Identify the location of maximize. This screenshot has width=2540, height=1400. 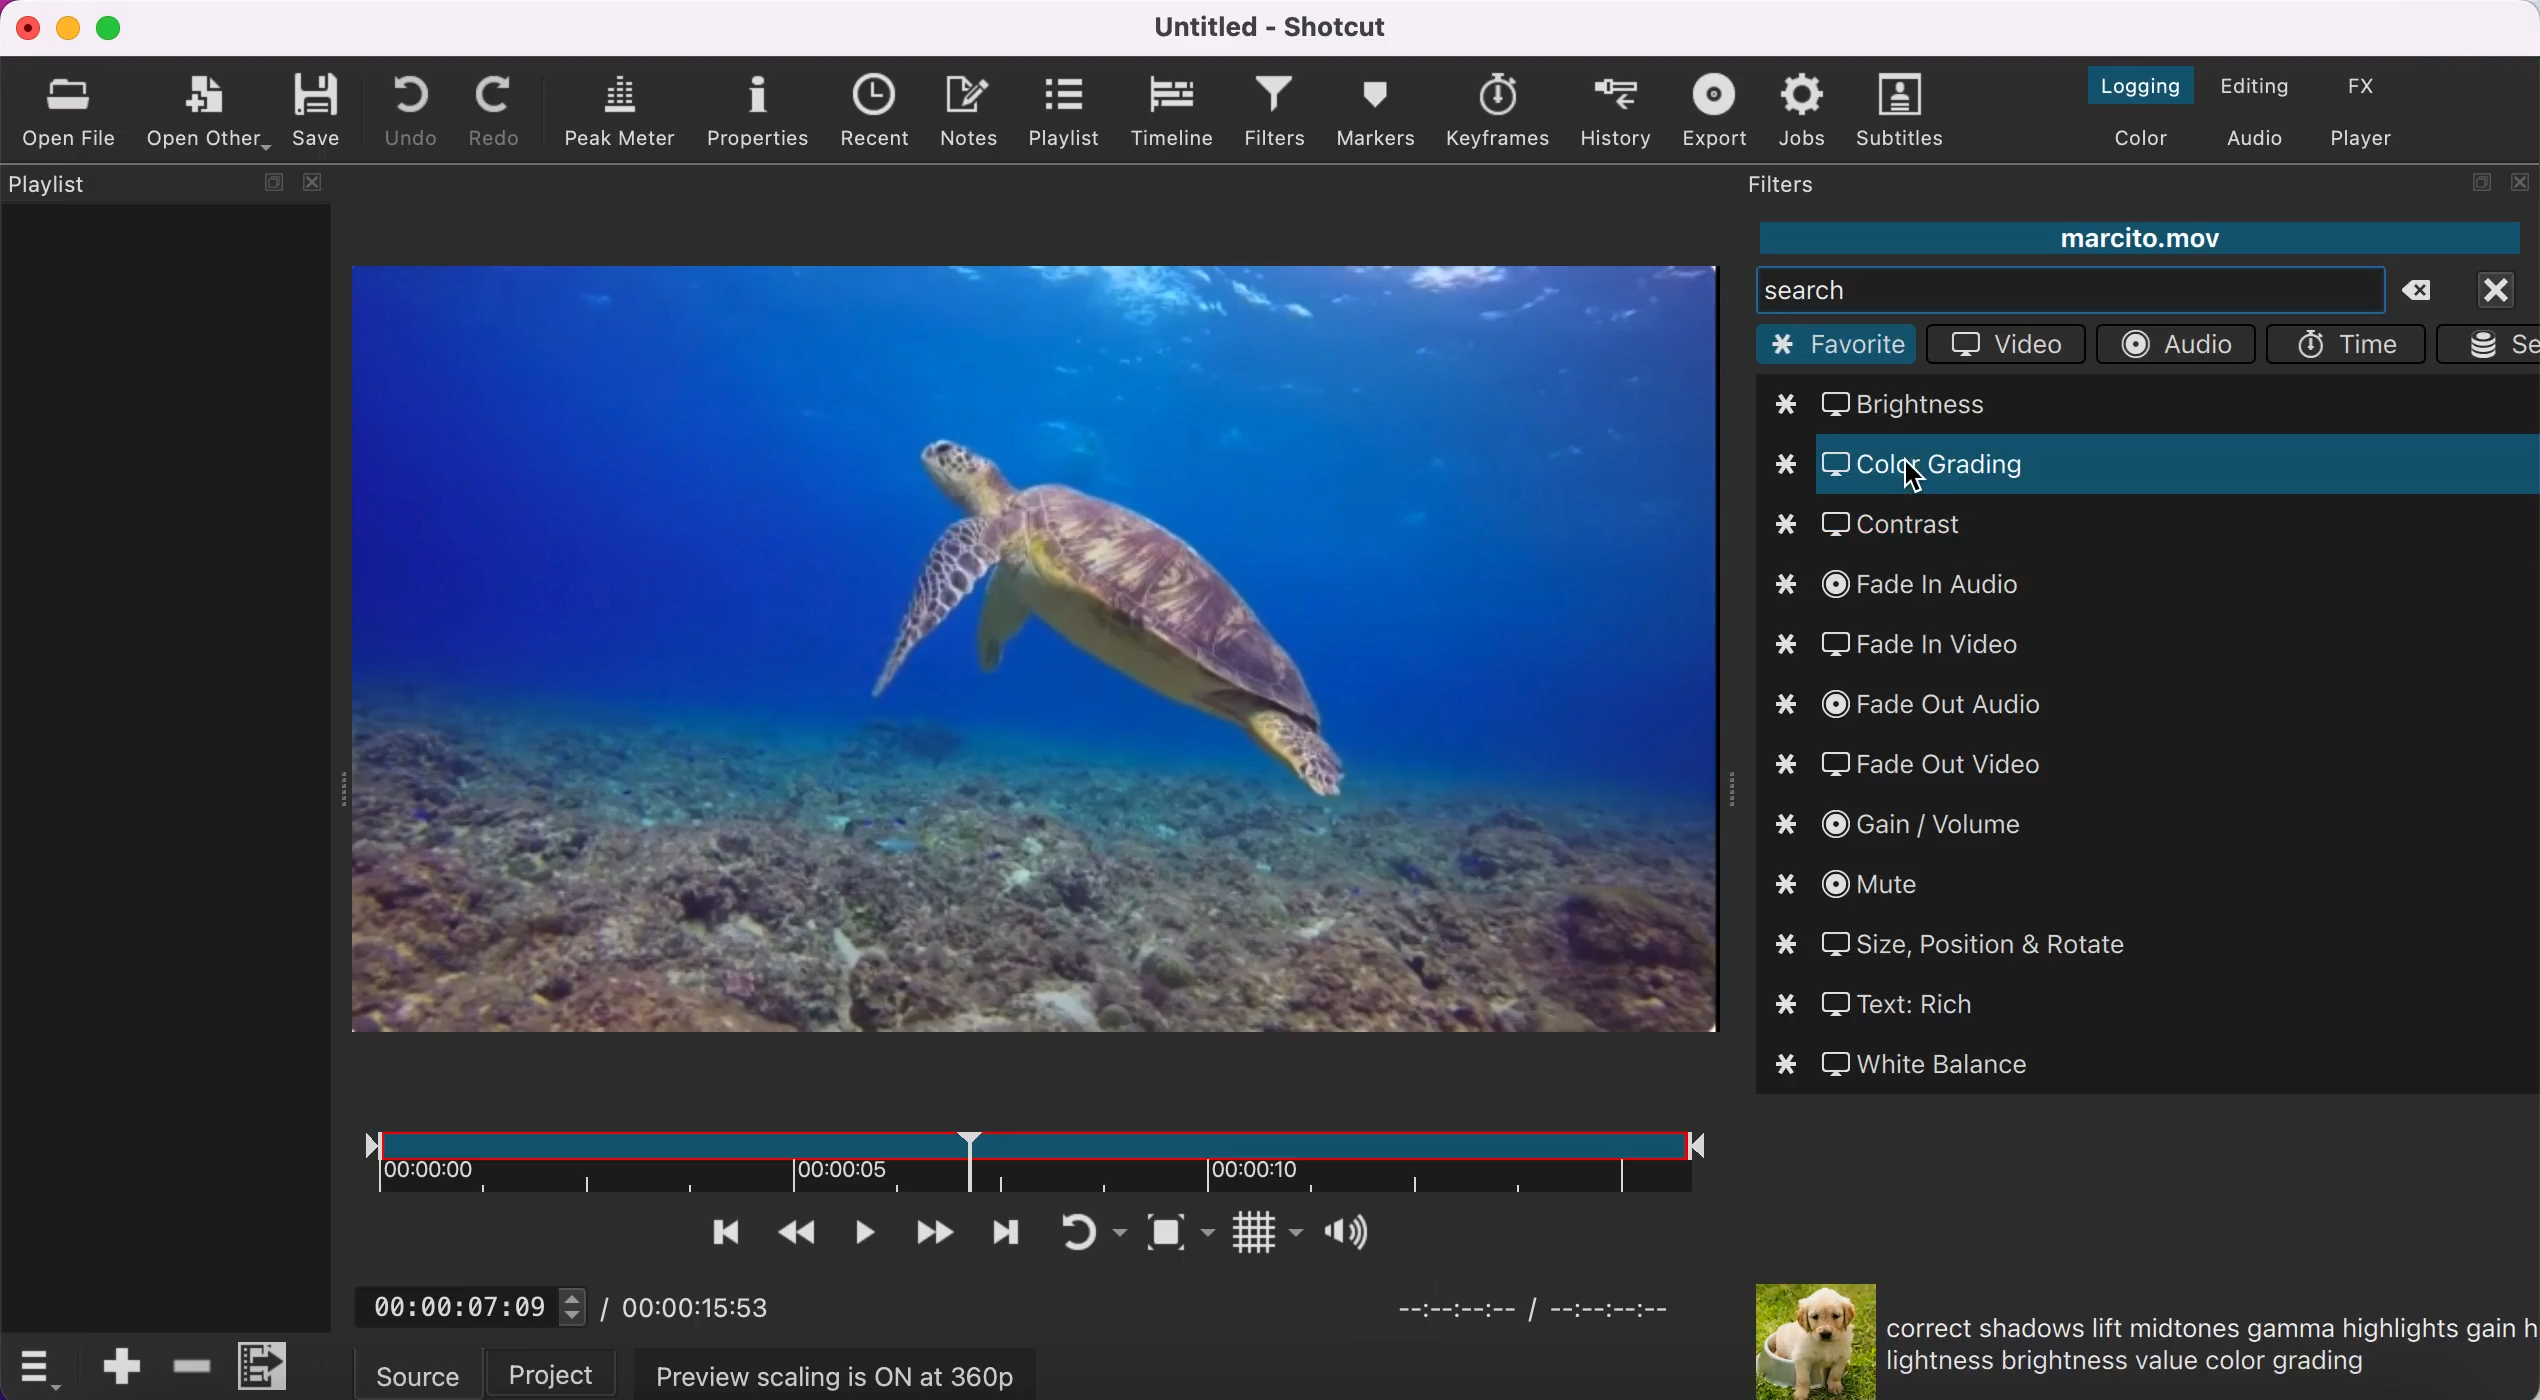
(117, 29).